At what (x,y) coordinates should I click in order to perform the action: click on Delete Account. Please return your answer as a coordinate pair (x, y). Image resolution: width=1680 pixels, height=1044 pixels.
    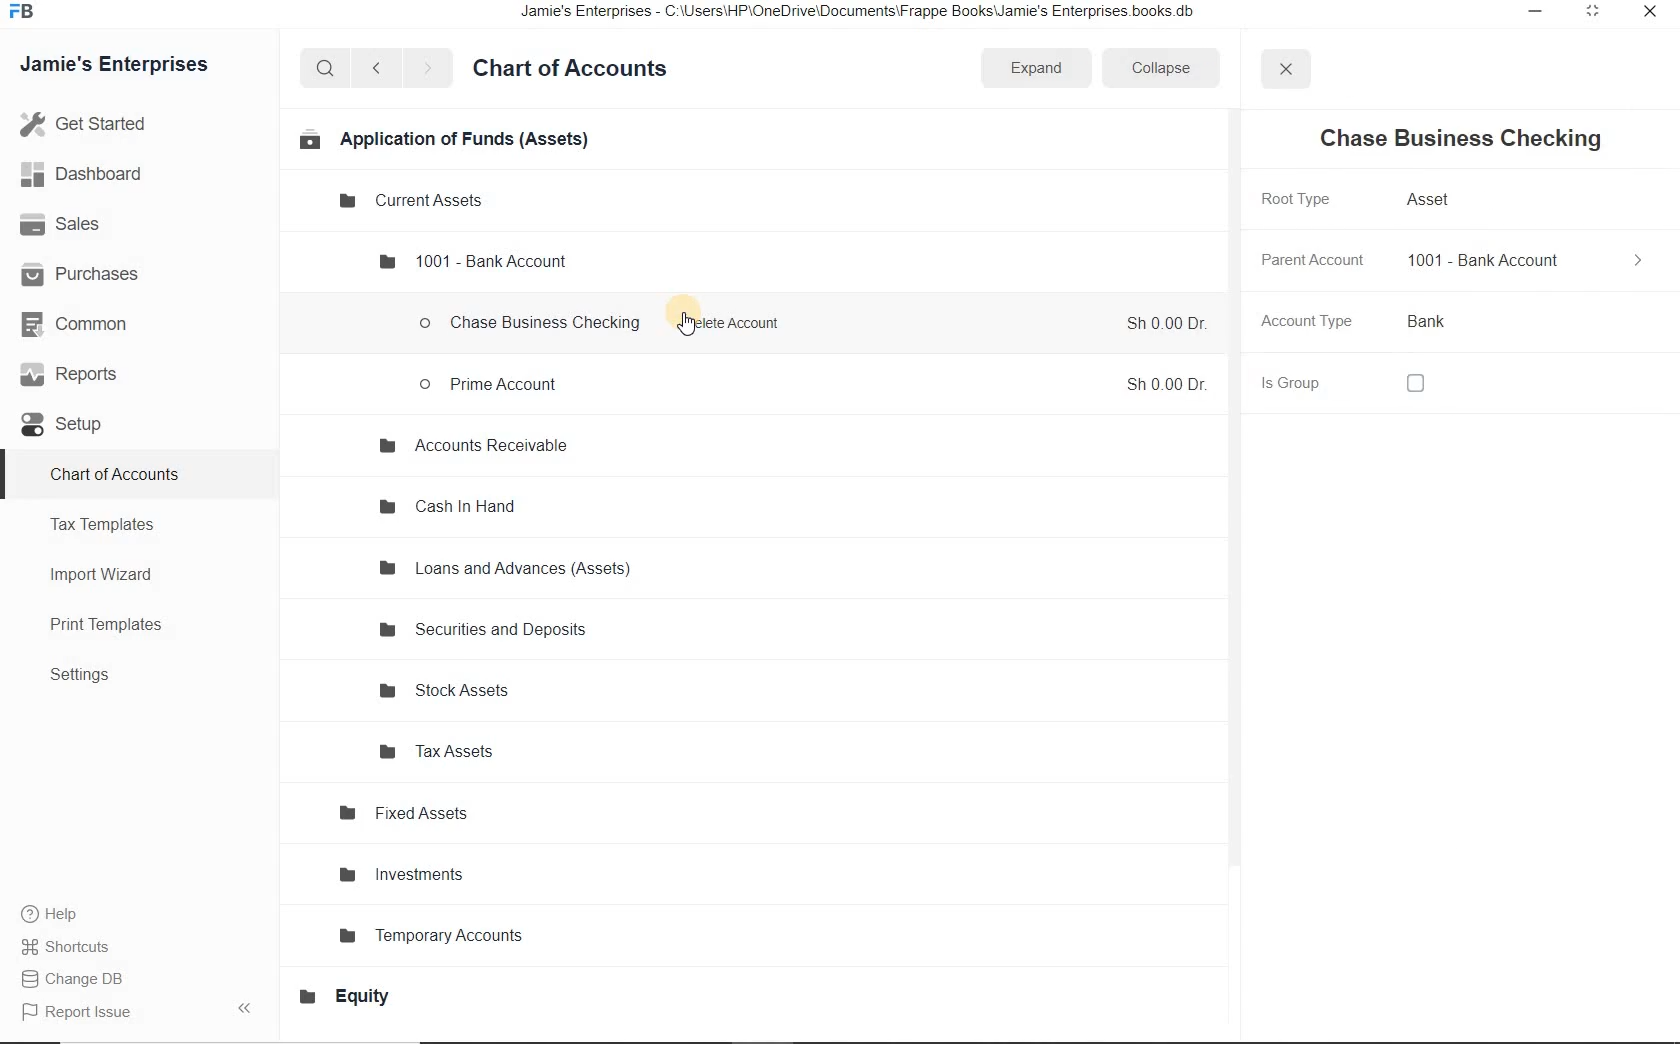
    Looking at the image, I should click on (738, 324).